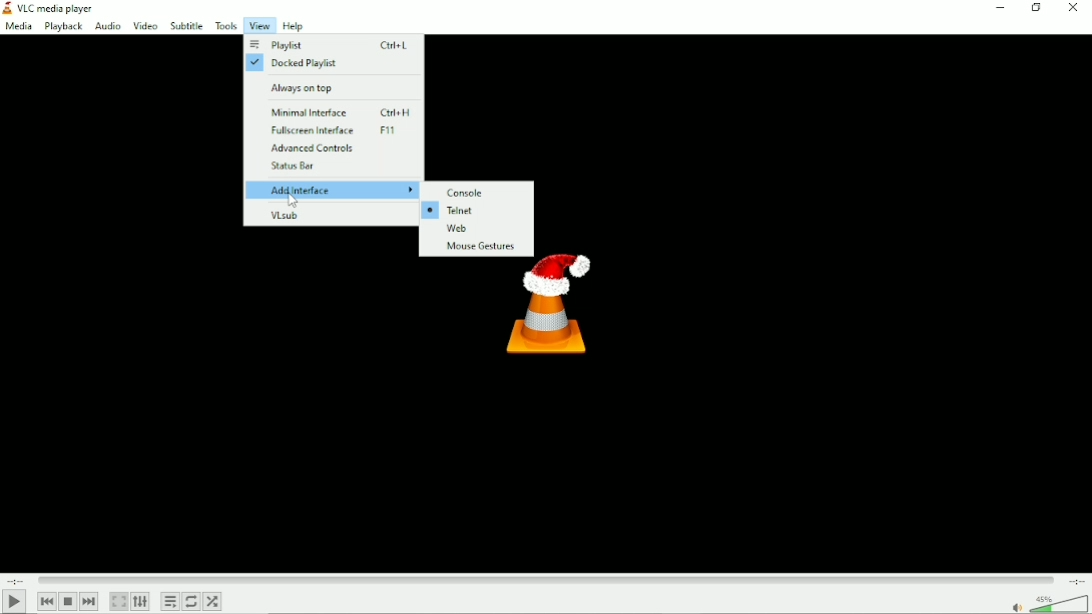 The height and width of the screenshot is (614, 1092). I want to click on Next, so click(88, 602).